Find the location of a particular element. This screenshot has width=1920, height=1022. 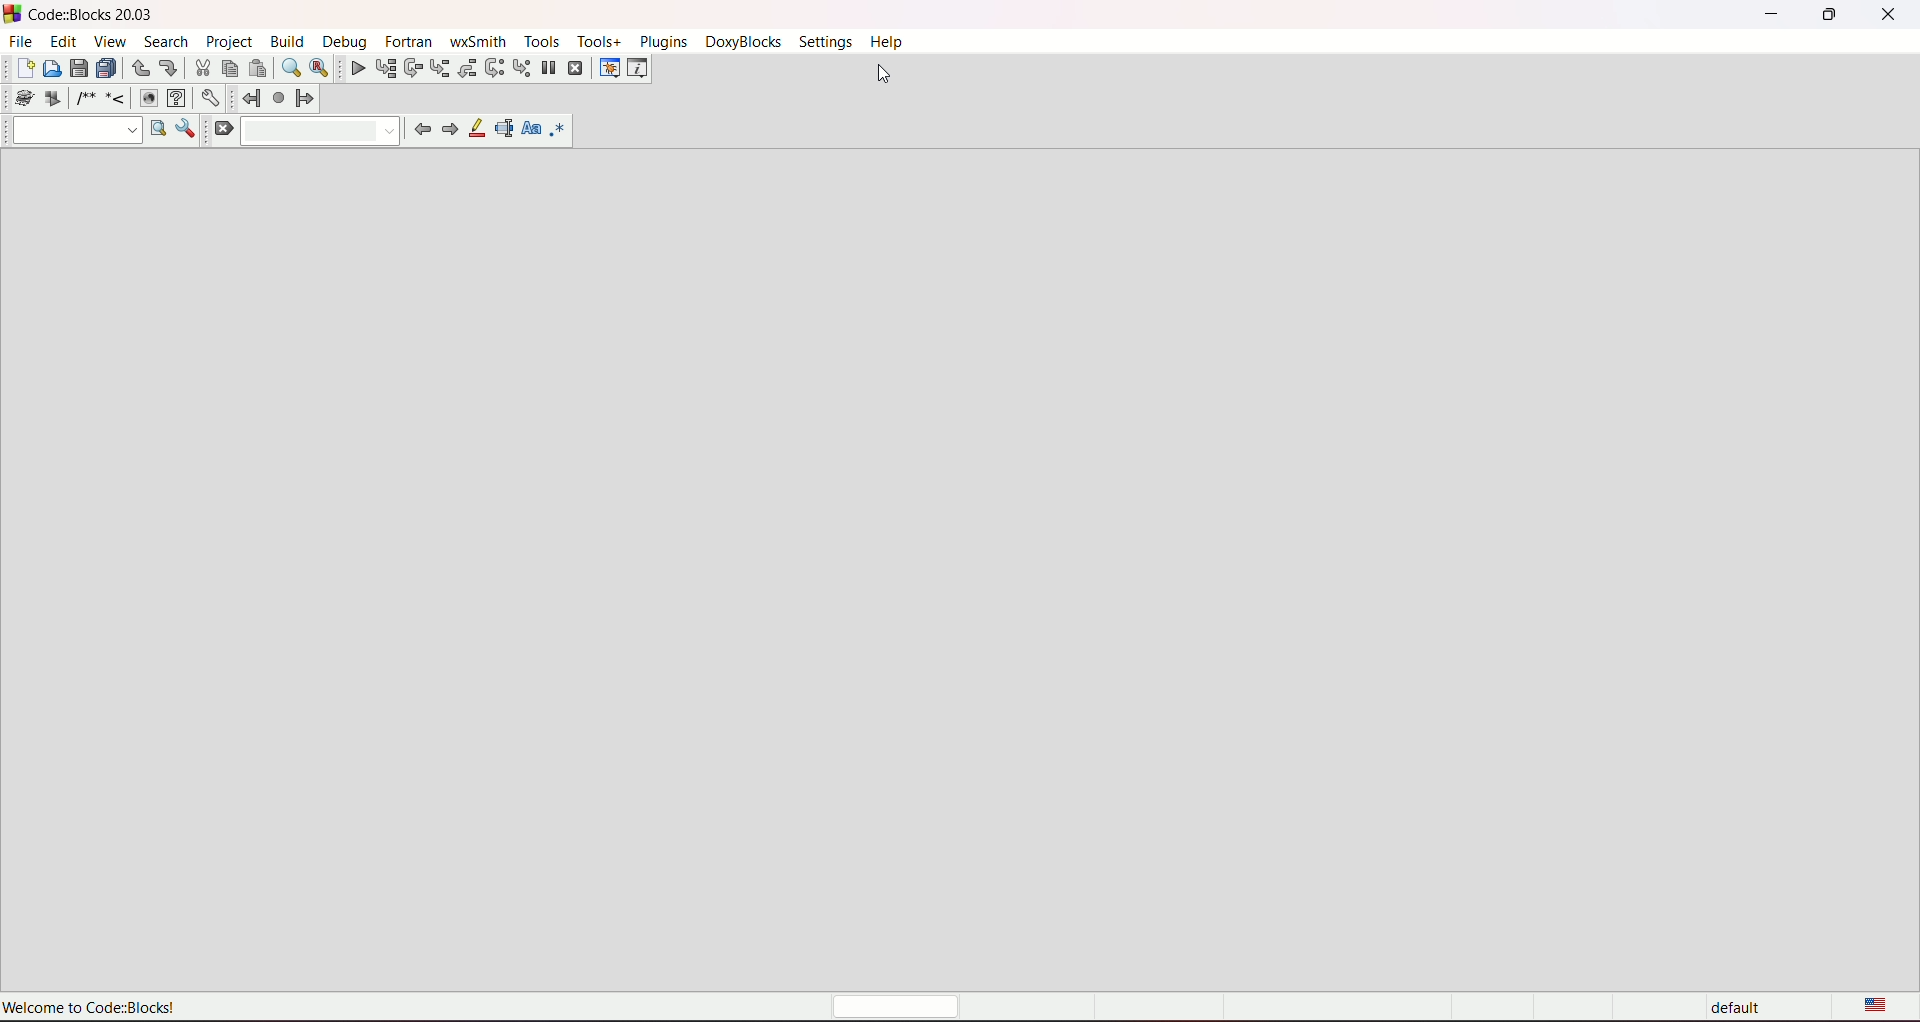

help is located at coordinates (885, 43).